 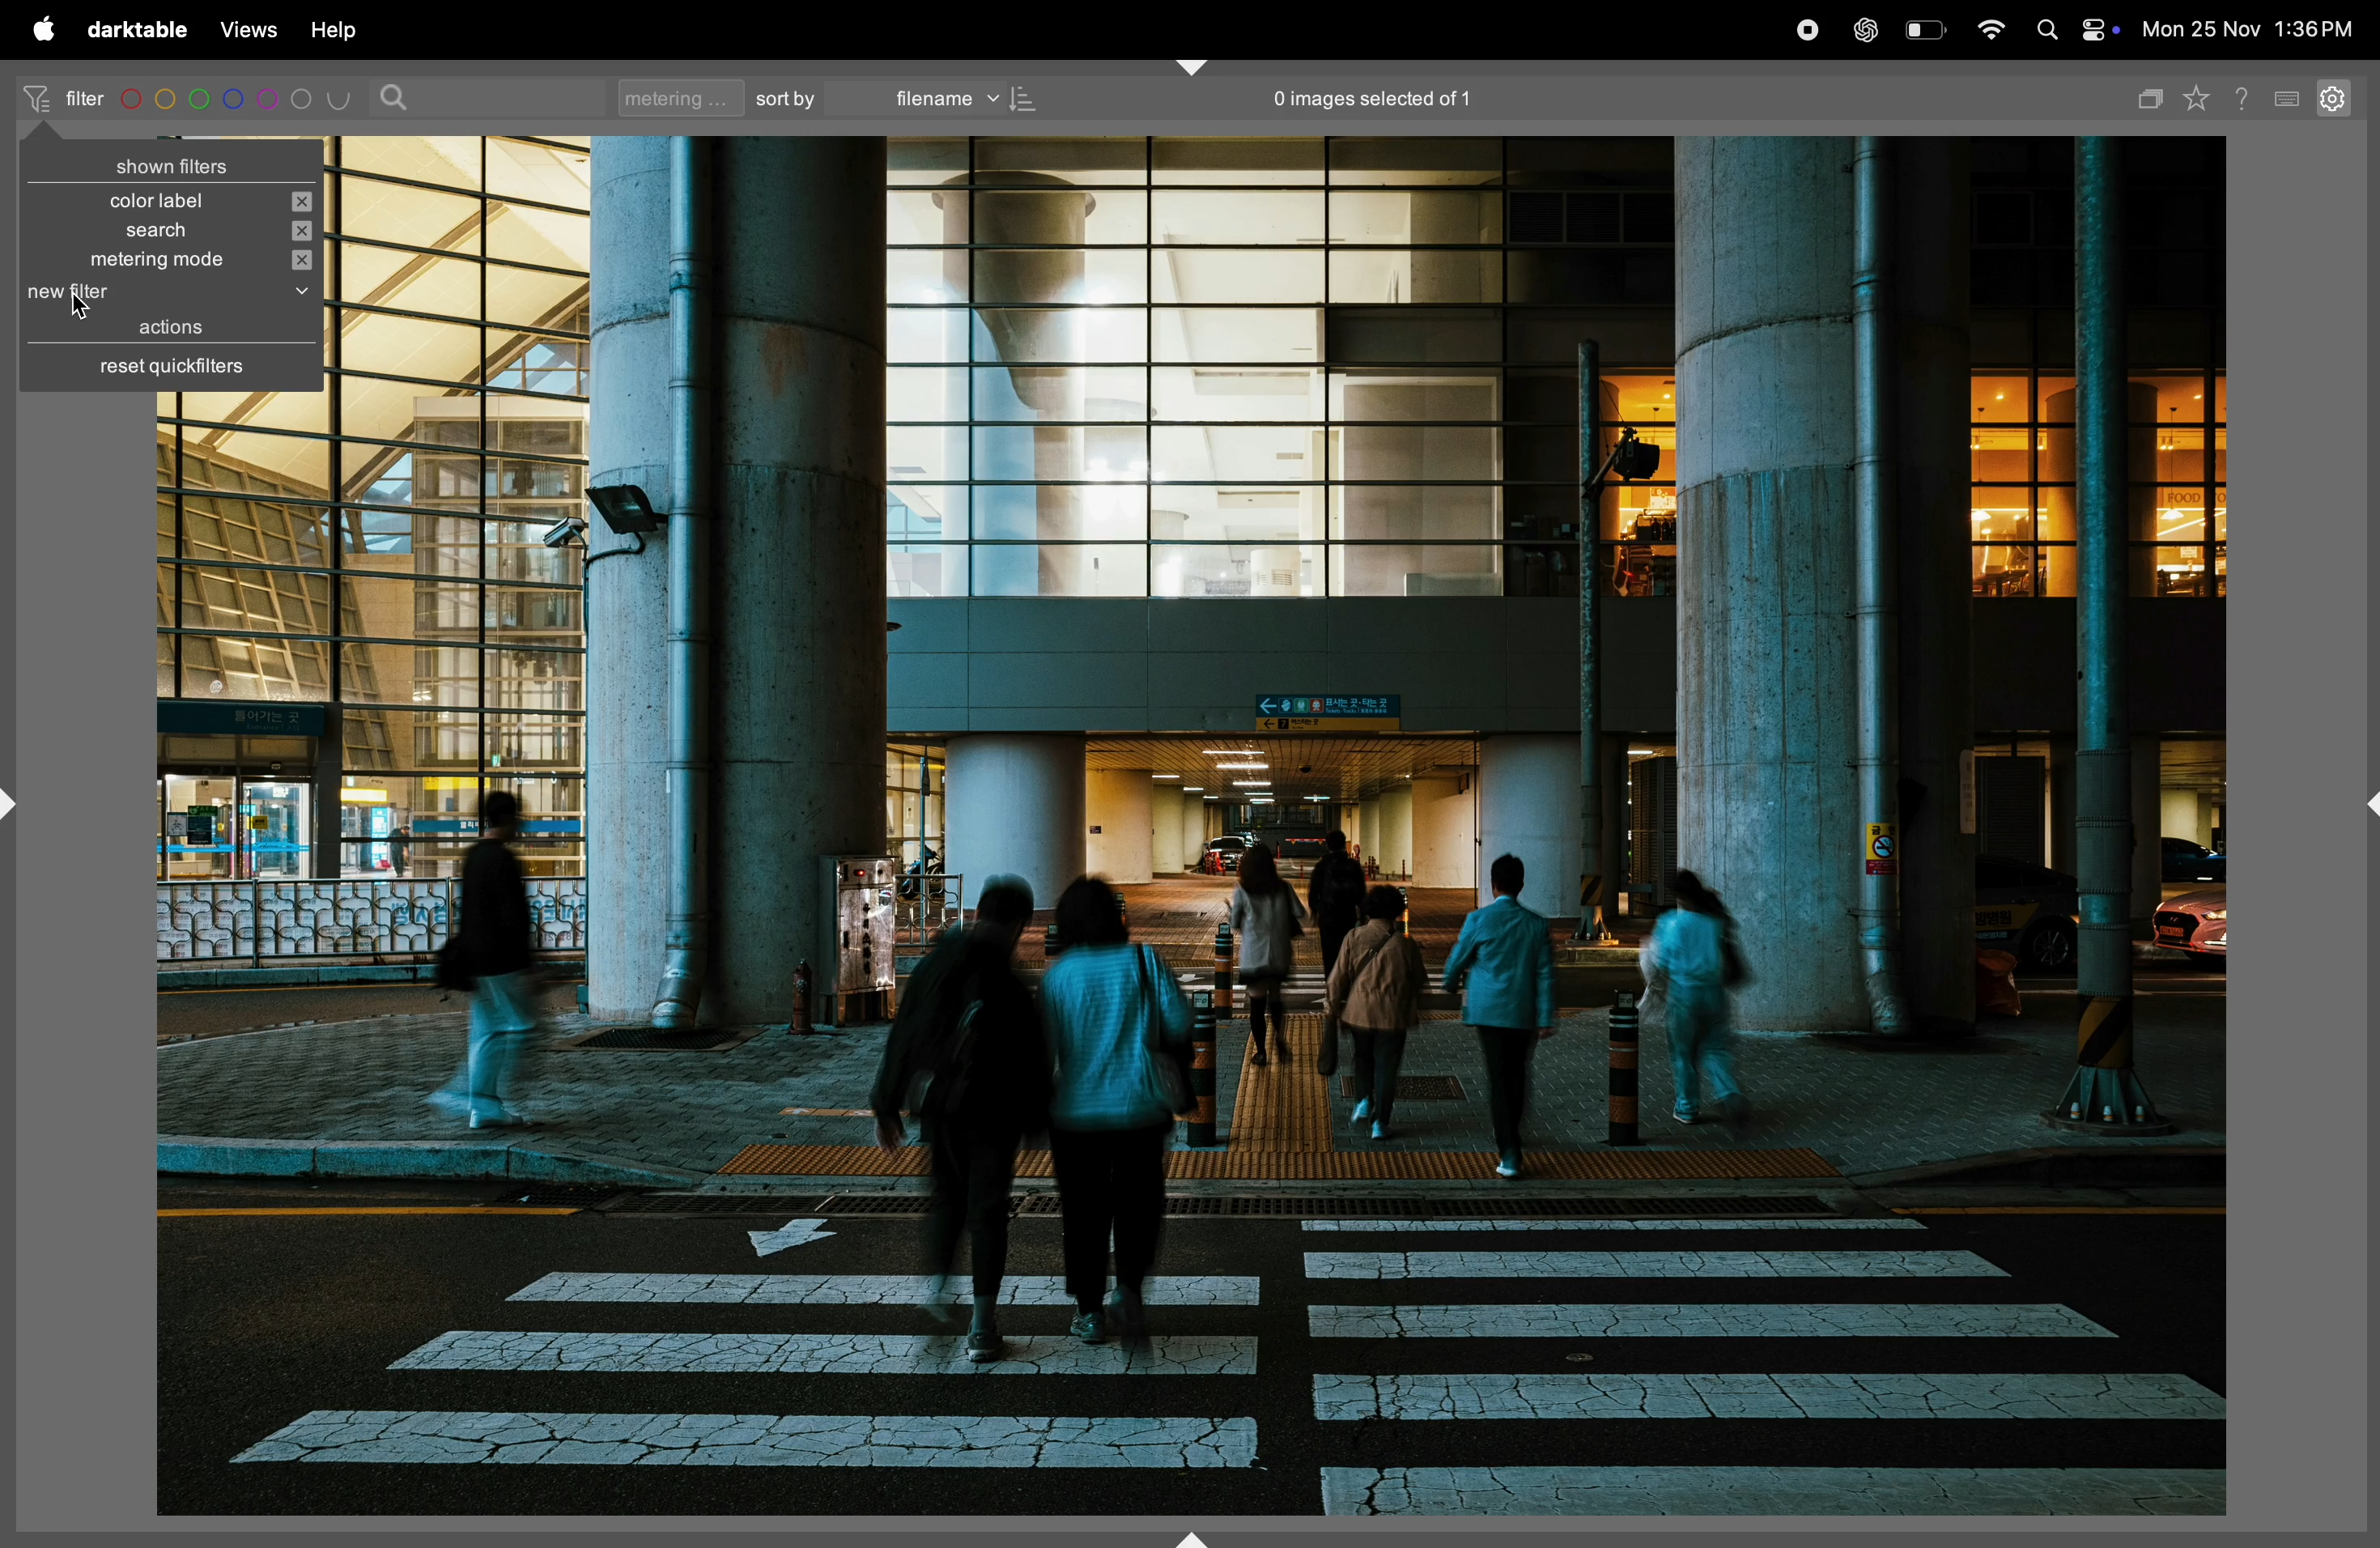 What do you see at coordinates (2365, 806) in the screenshot?
I see `shift+ctrl+r` at bounding box center [2365, 806].